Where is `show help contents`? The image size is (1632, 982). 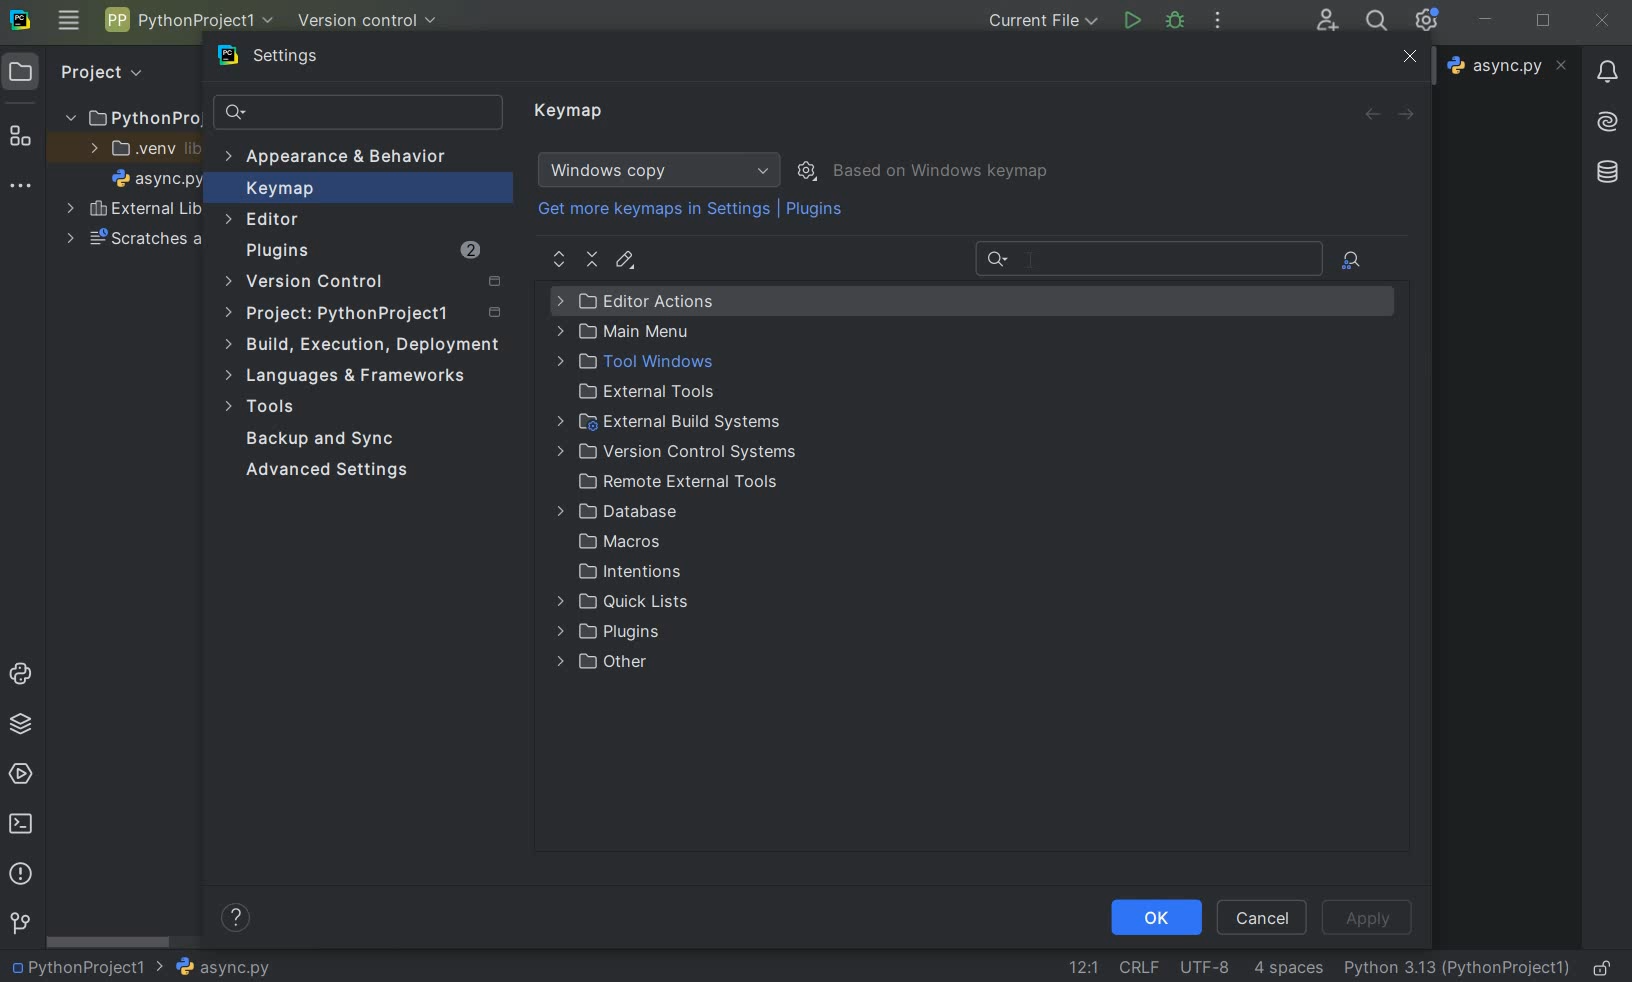
show help contents is located at coordinates (236, 921).